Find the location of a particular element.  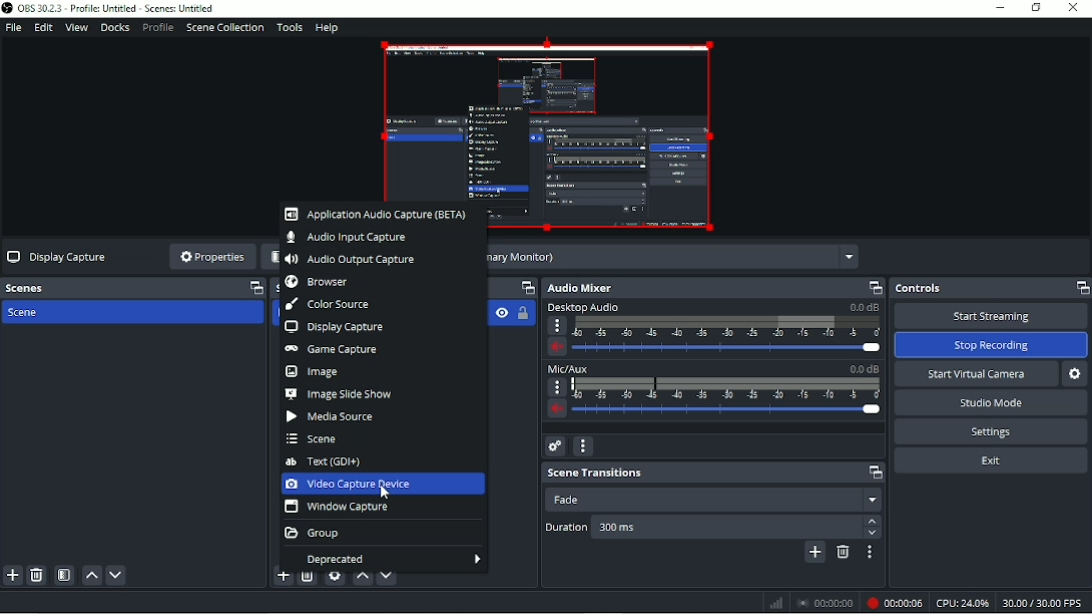

Video capture device is located at coordinates (382, 484).